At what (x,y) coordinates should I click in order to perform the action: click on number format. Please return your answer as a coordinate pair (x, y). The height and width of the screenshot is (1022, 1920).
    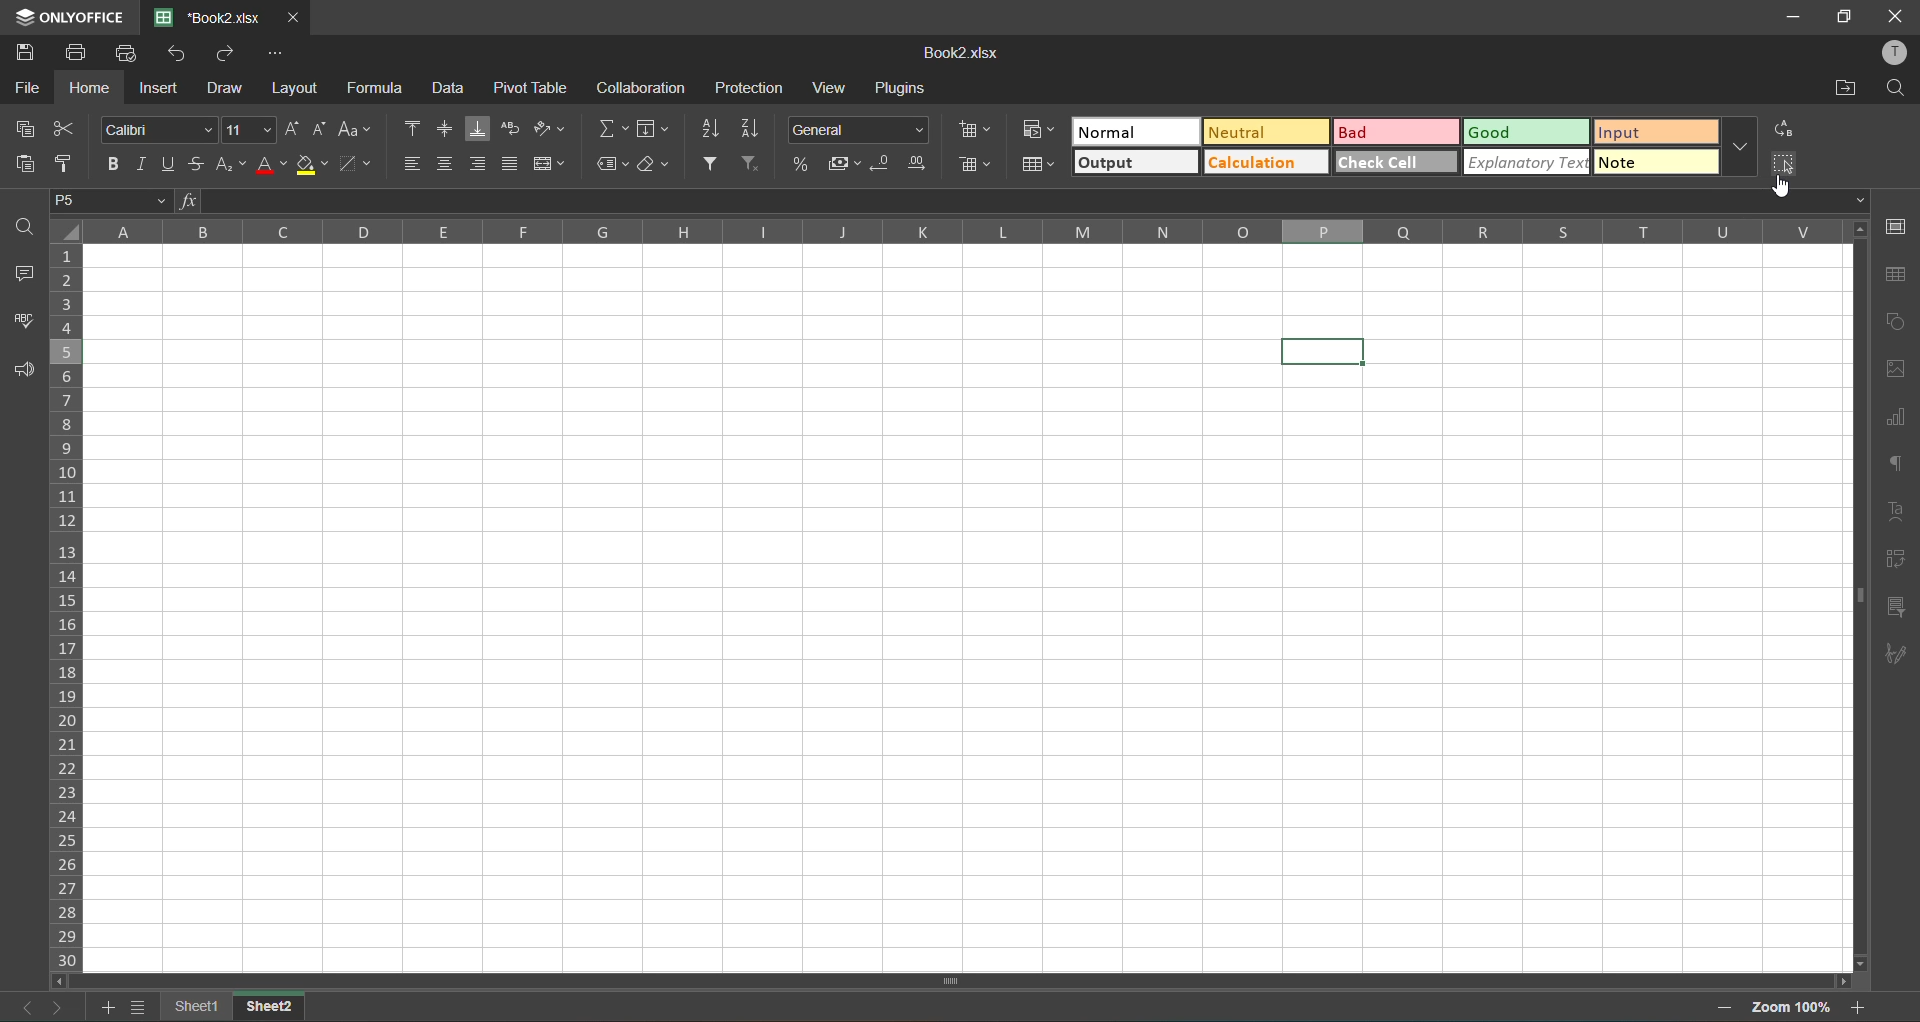
    Looking at the image, I should click on (864, 131).